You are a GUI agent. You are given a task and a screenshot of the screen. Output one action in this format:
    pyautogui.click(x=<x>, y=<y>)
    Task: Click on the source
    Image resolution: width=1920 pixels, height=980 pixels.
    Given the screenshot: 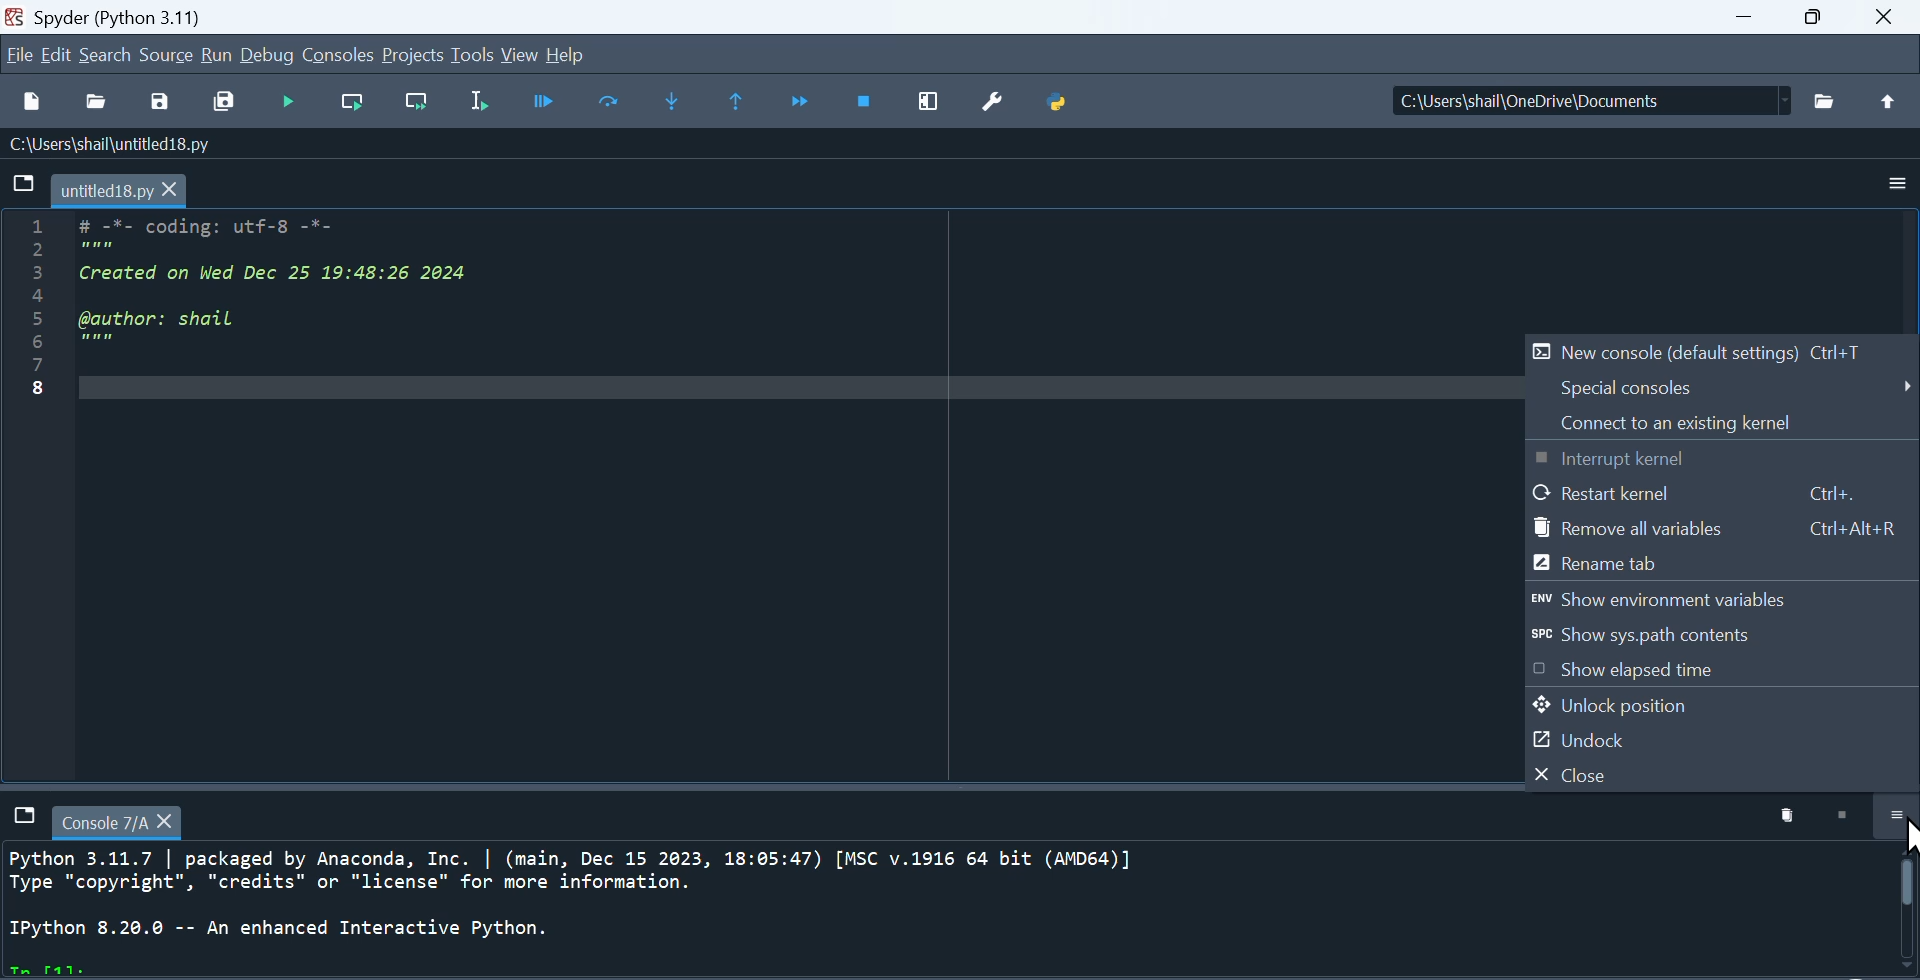 What is the action you would take?
    pyautogui.click(x=164, y=57)
    